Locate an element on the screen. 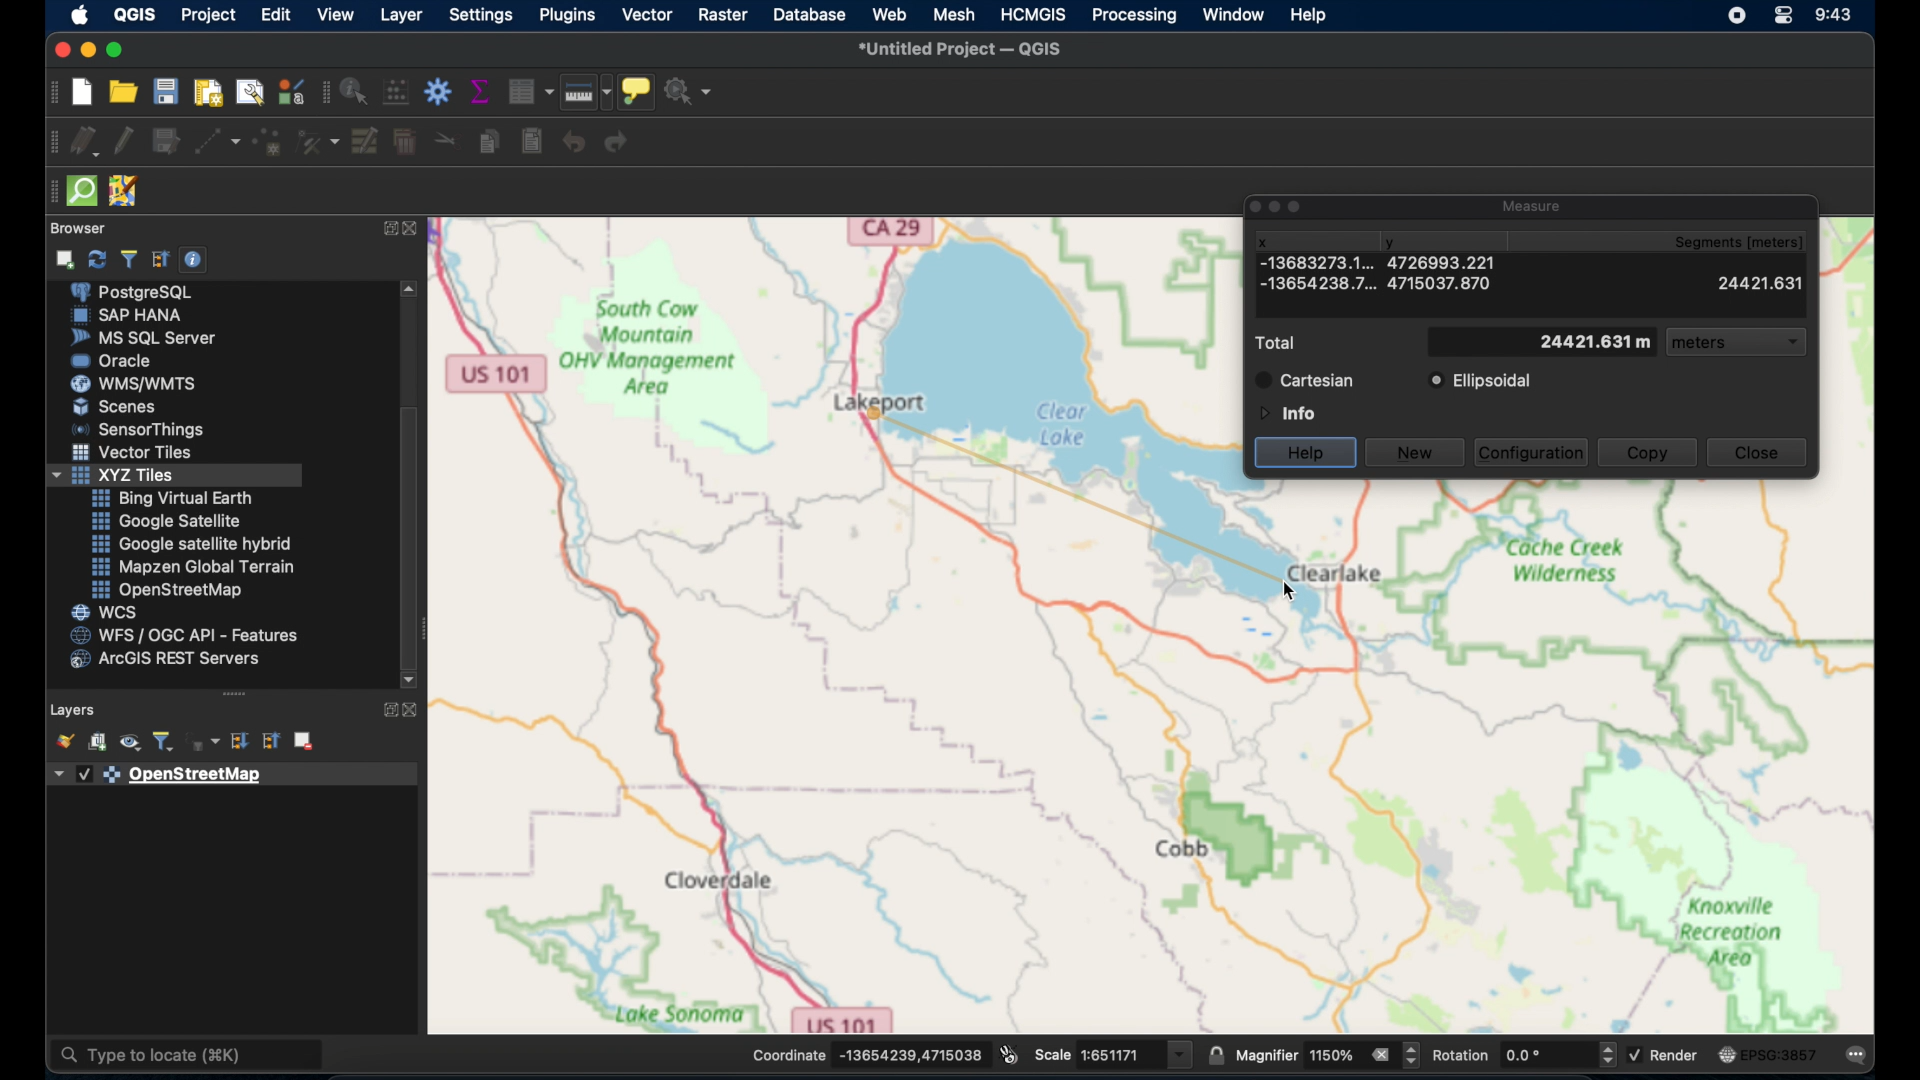 Image resolution: width=1920 pixels, height=1080 pixels. undo is located at coordinates (574, 141).